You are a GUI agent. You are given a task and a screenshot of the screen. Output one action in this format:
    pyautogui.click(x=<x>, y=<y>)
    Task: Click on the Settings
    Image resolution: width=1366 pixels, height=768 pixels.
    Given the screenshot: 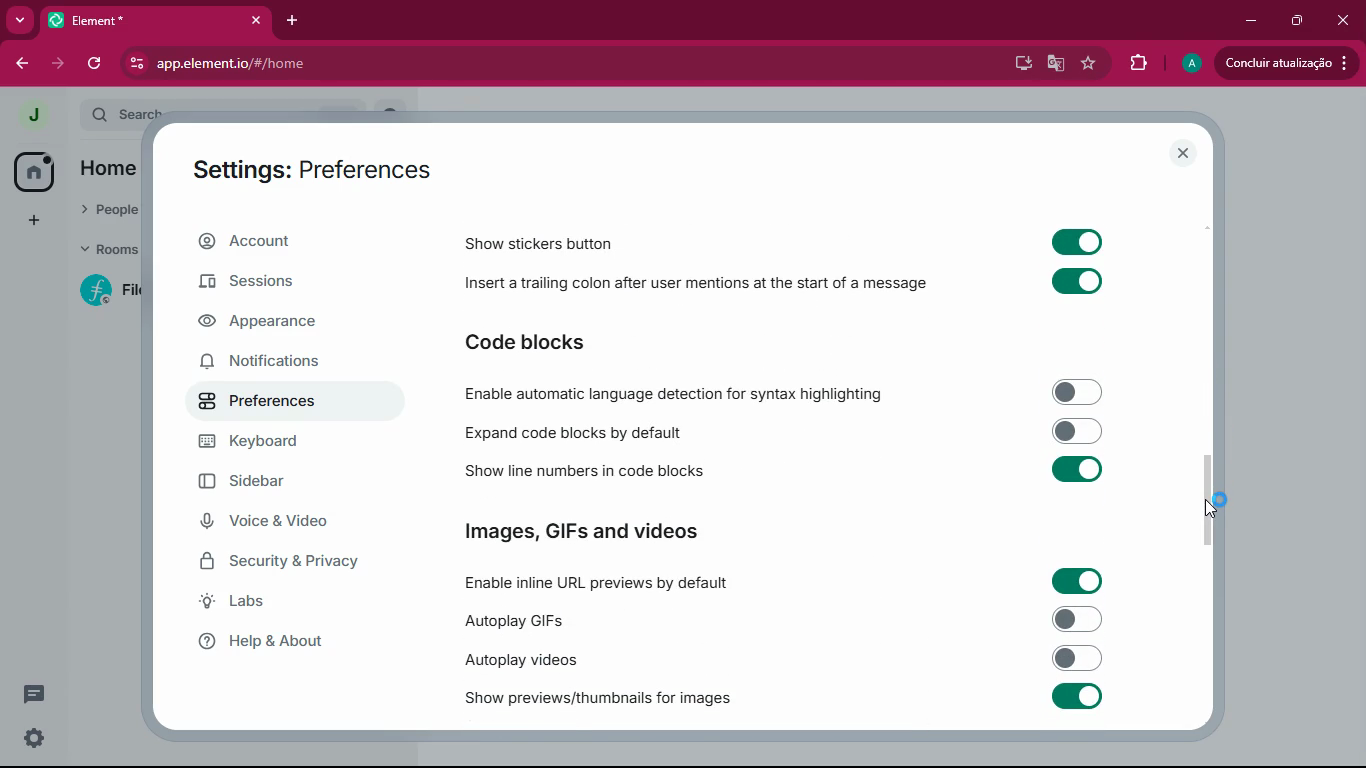 What is the action you would take?
    pyautogui.click(x=37, y=741)
    